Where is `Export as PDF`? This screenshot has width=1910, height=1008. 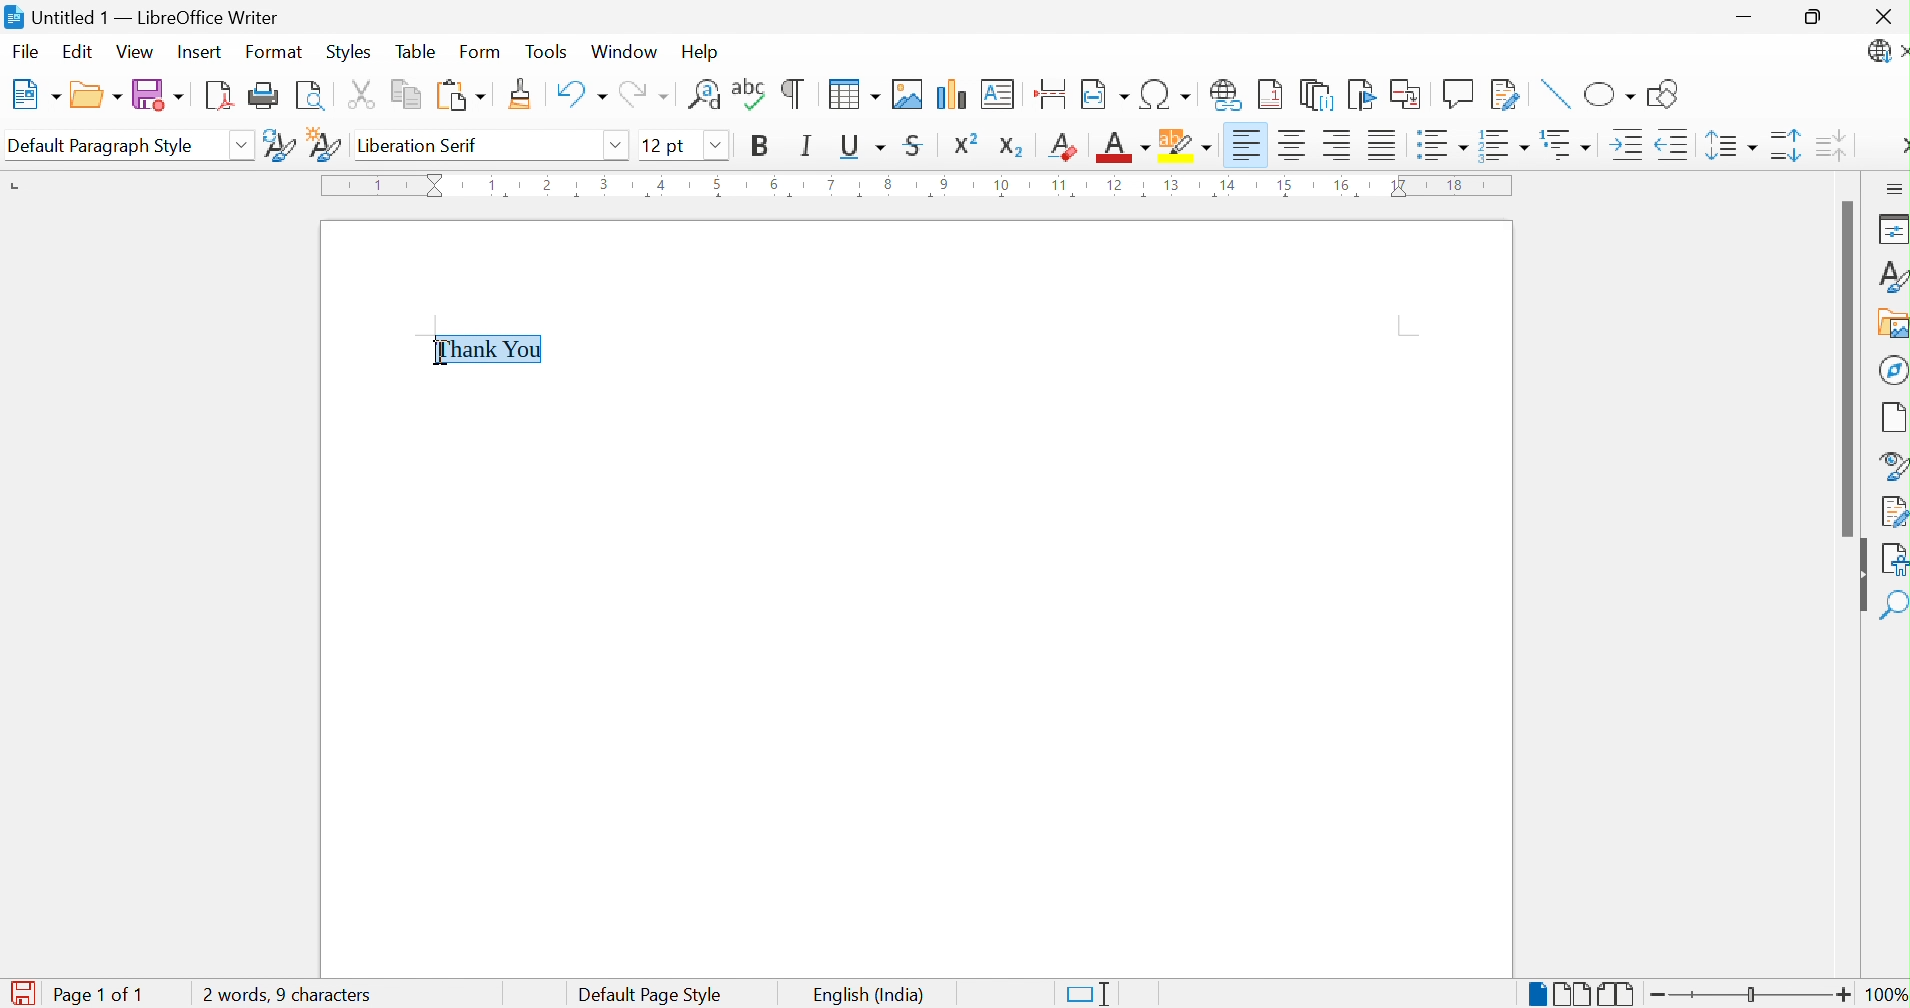 Export as PDF is located at coordinates (219, 96).